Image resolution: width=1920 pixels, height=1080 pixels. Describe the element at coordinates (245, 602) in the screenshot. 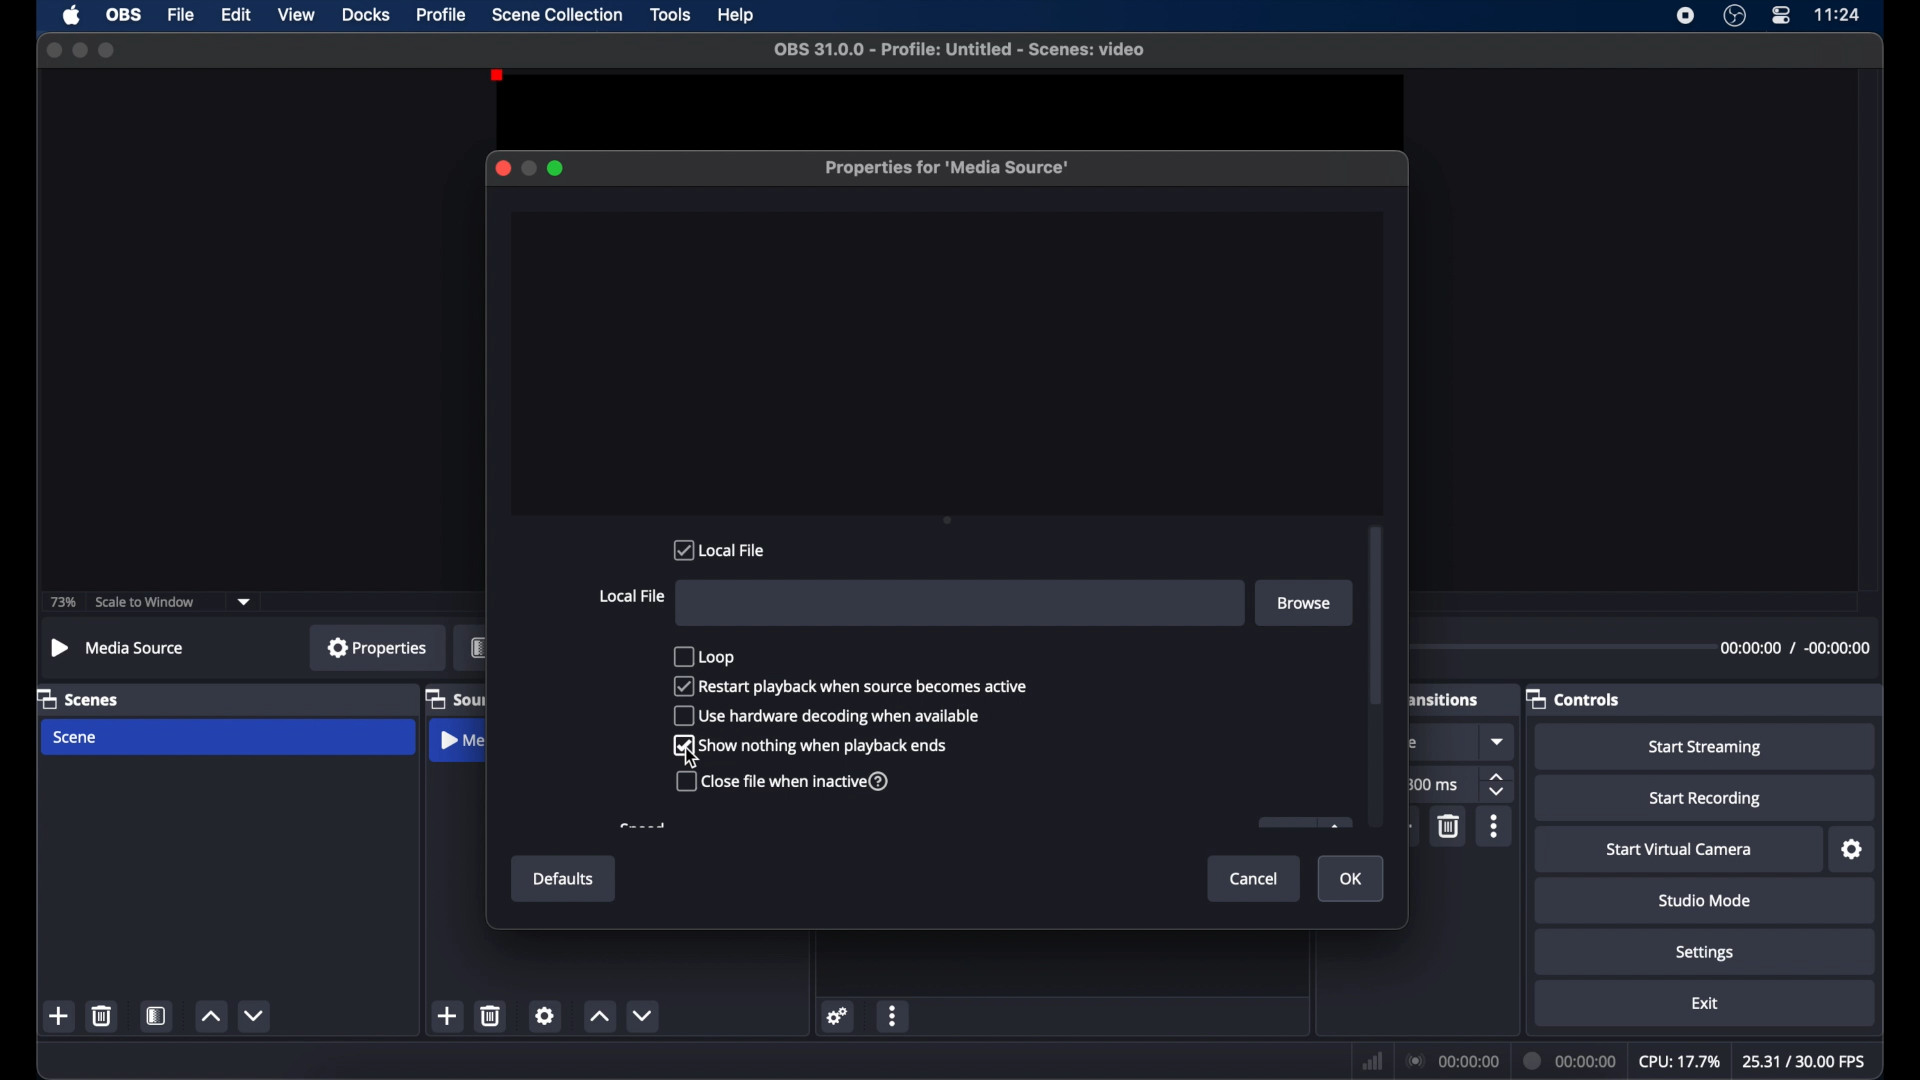

I see `dropdown` at that location.